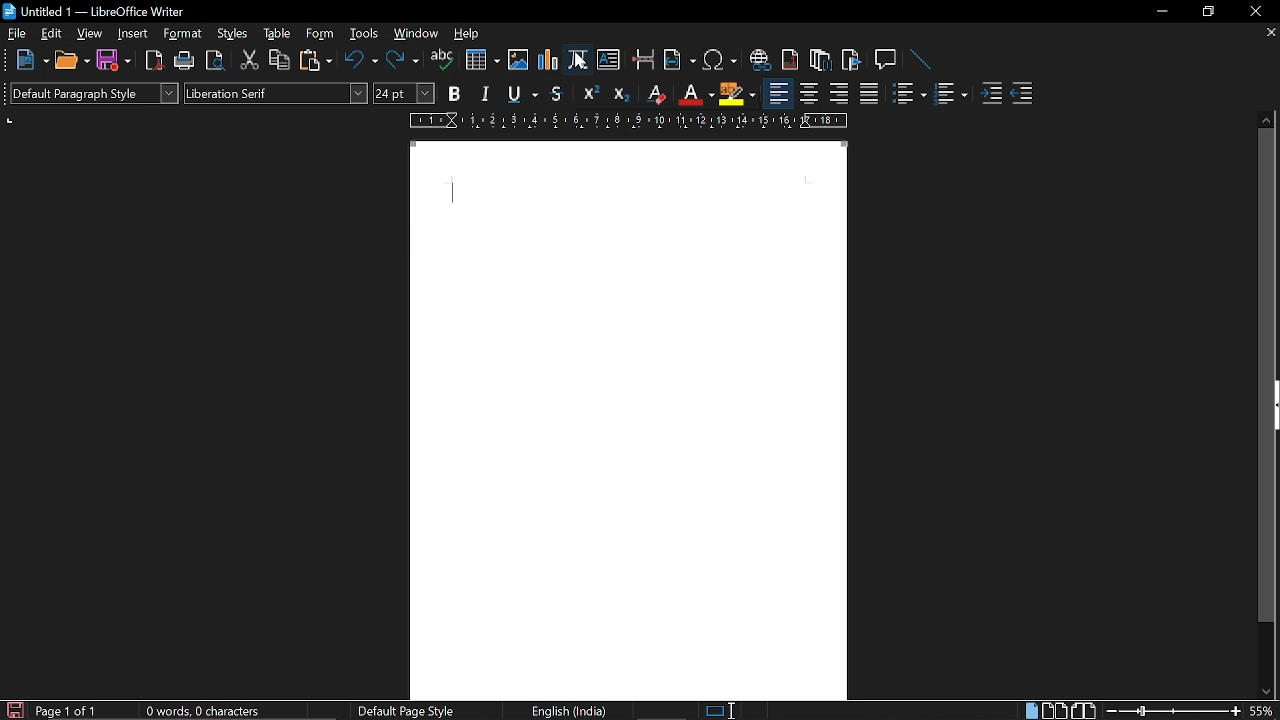  Describe the element at coordinates (133, 34) in the screenshot. I see `insert` at that location.